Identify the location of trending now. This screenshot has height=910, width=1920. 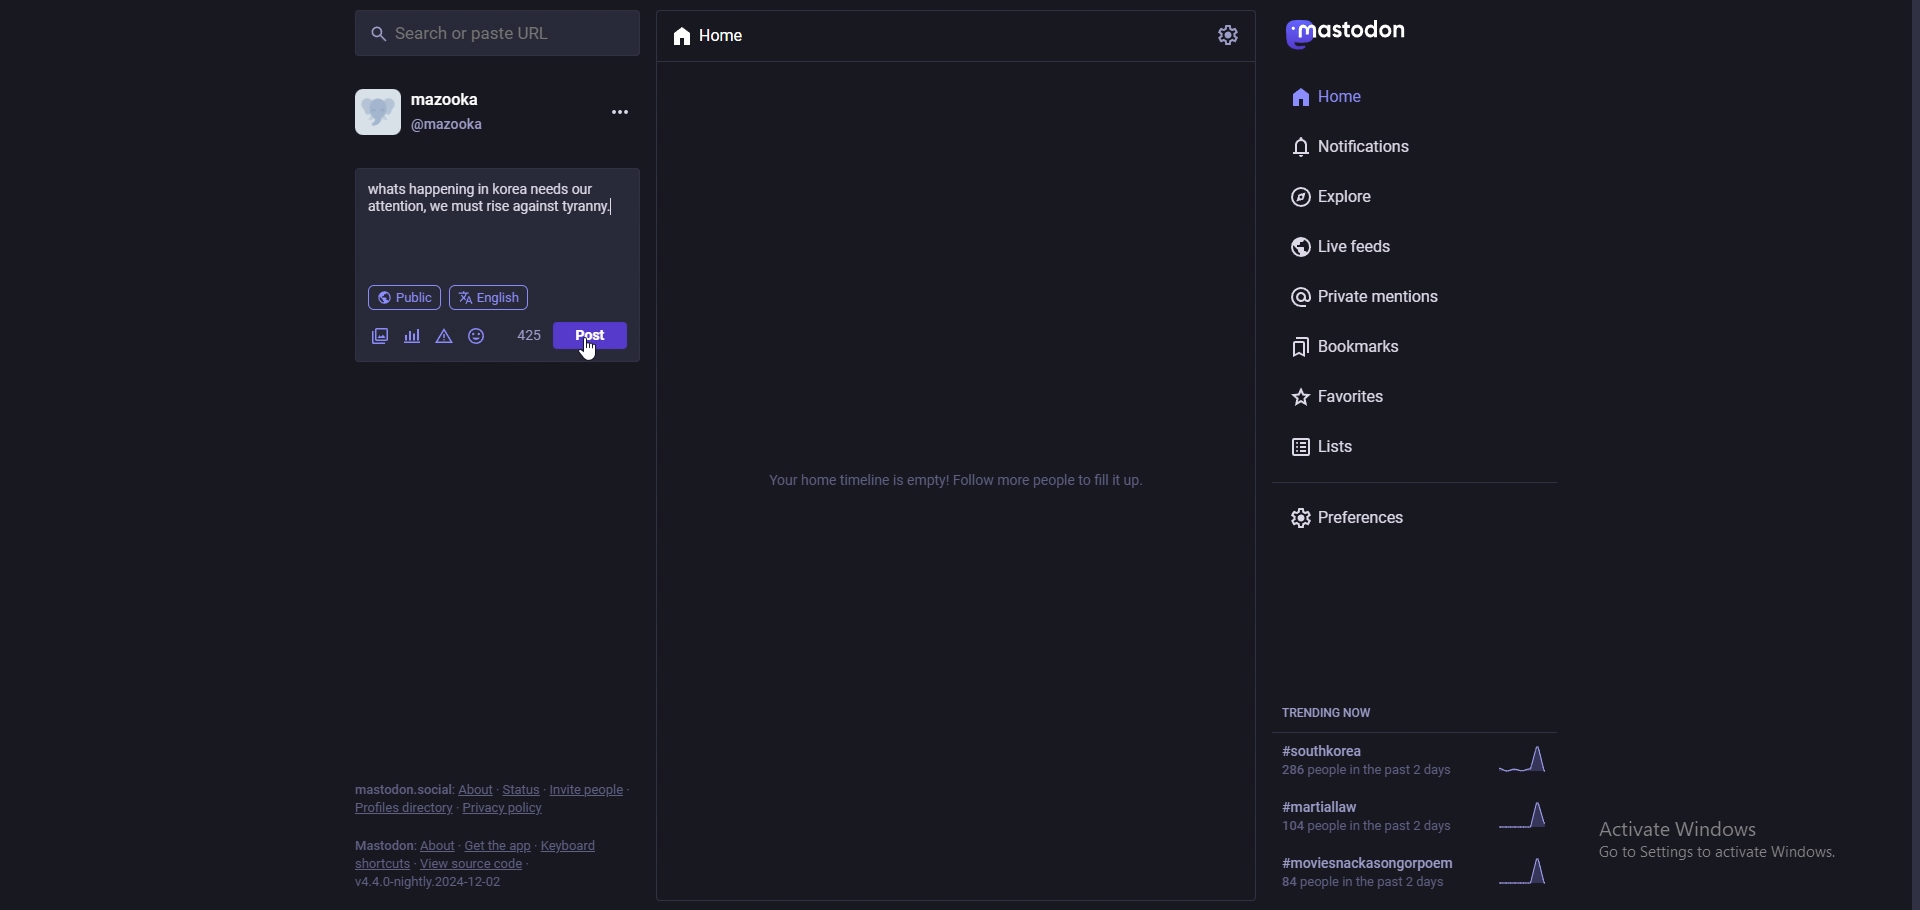
(1335, 710).